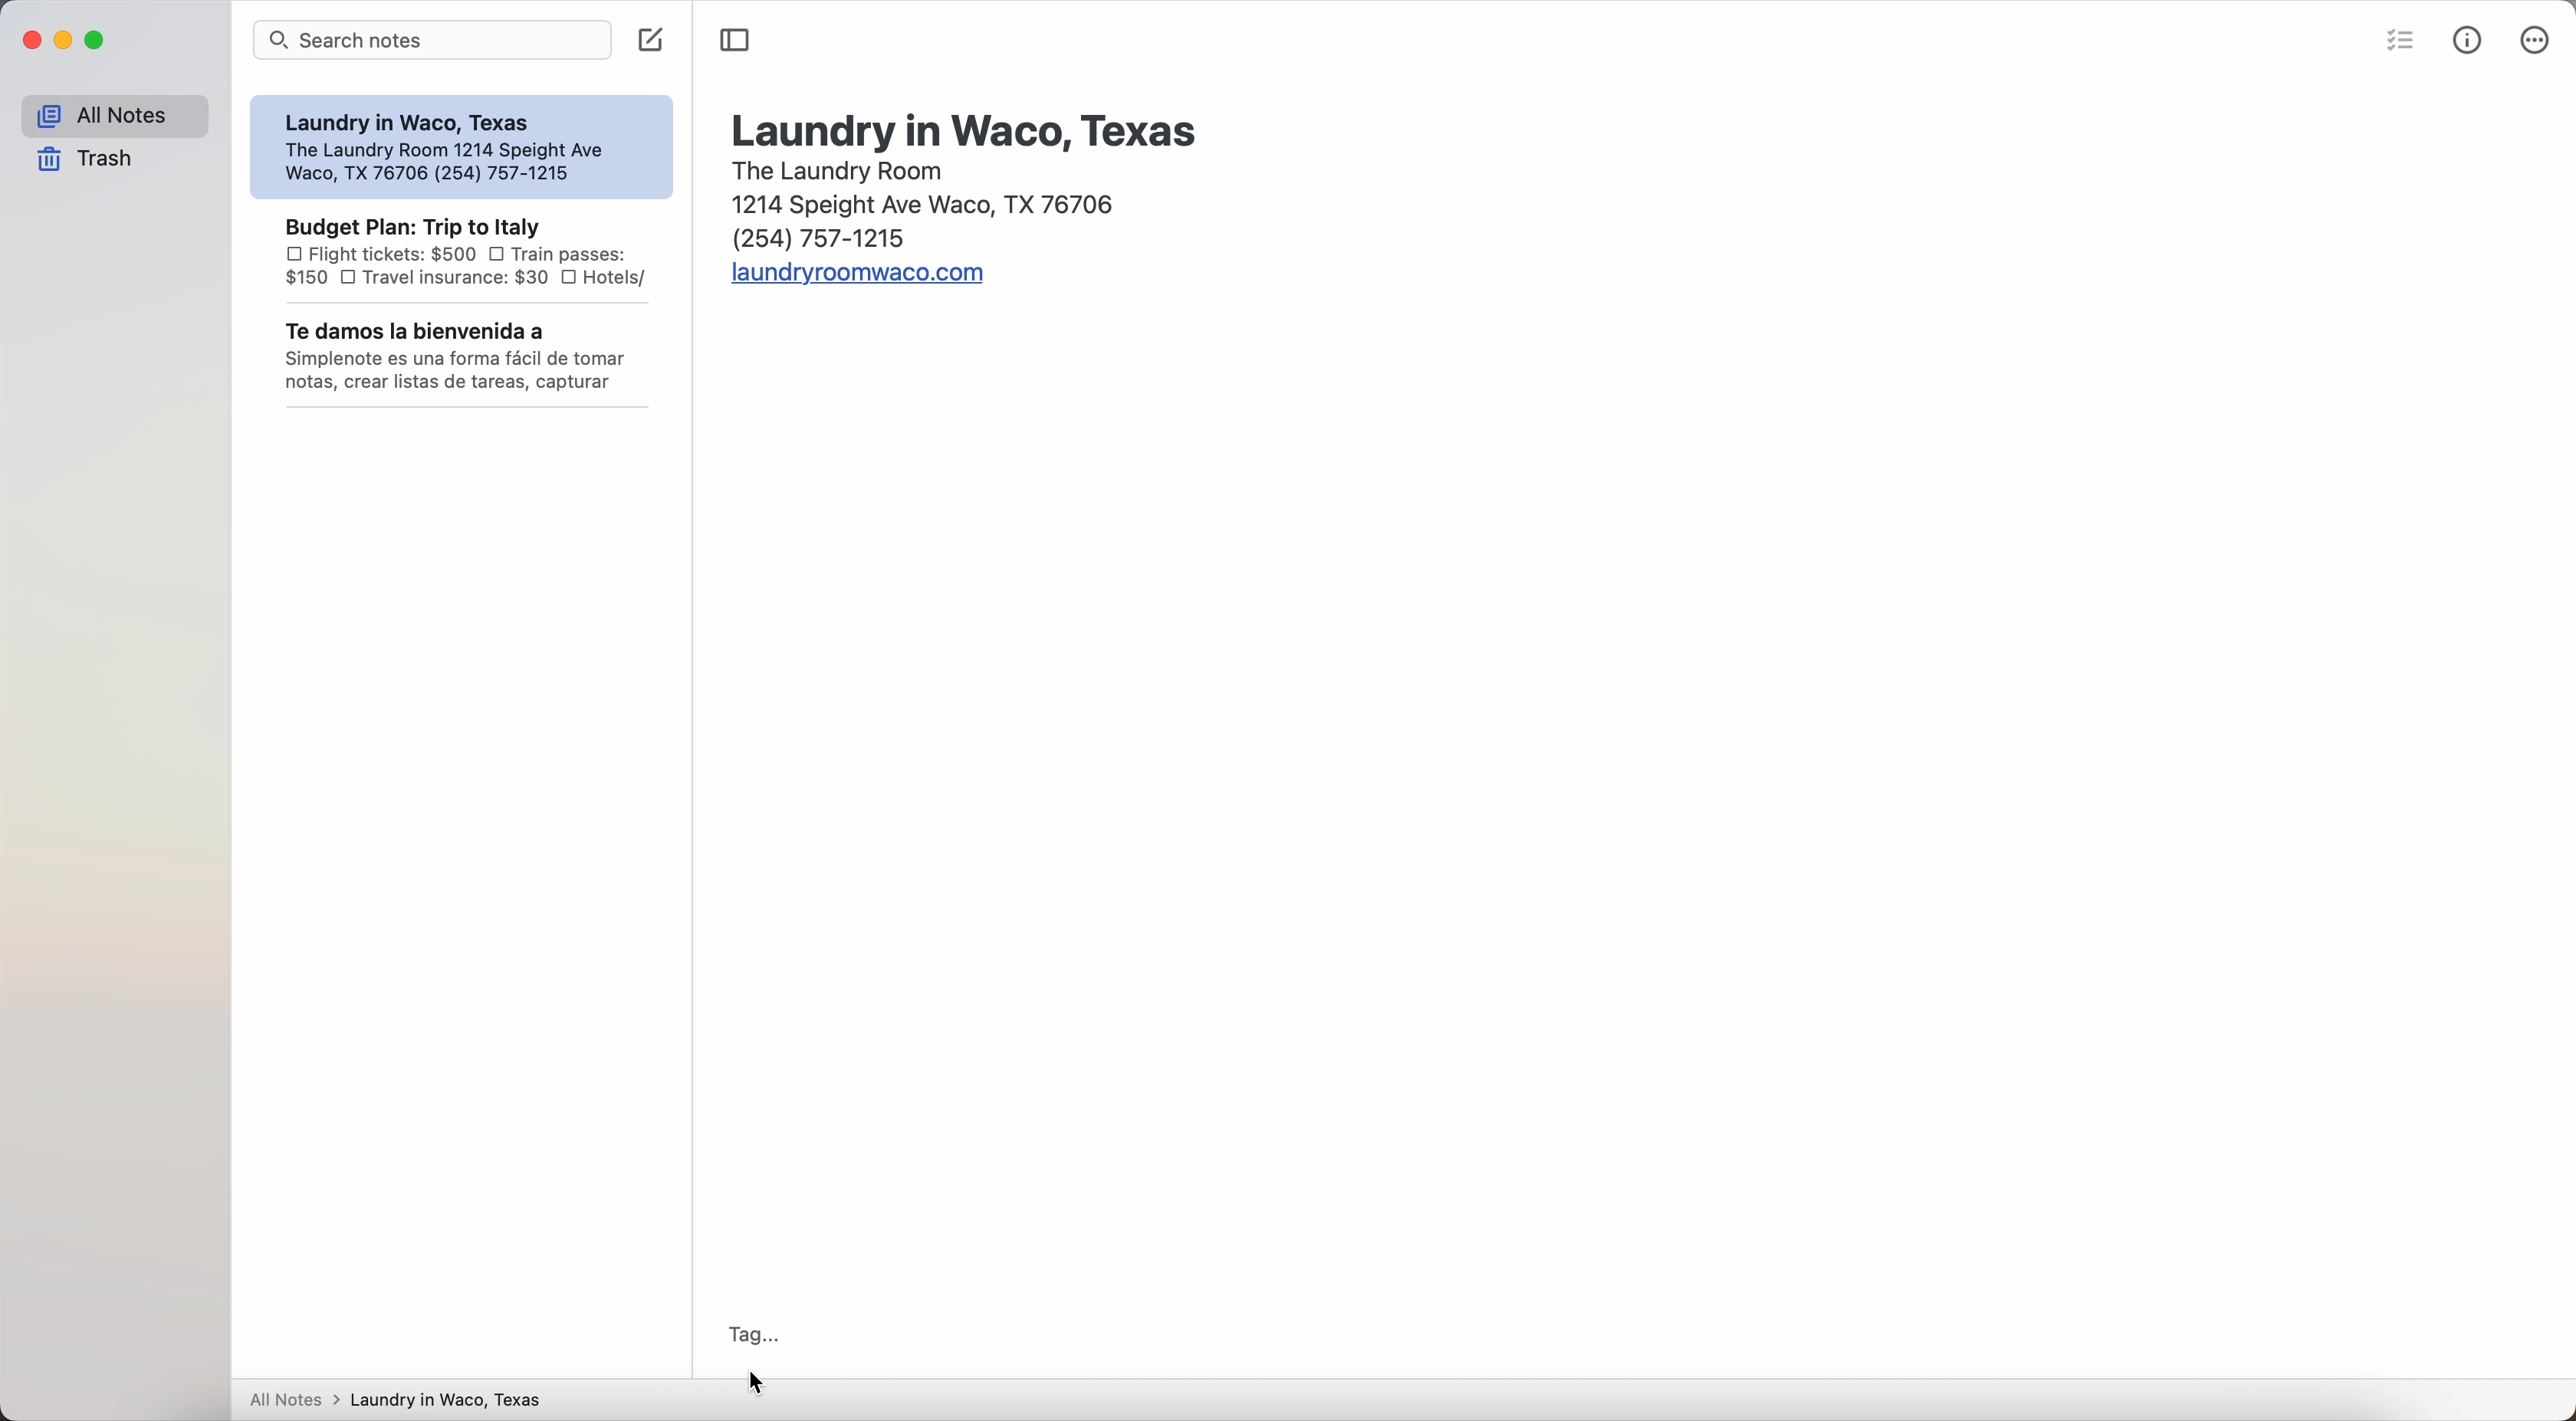 This screenshot has width=2576, height=1421. I want to click on cursor, so click(754, 1383).